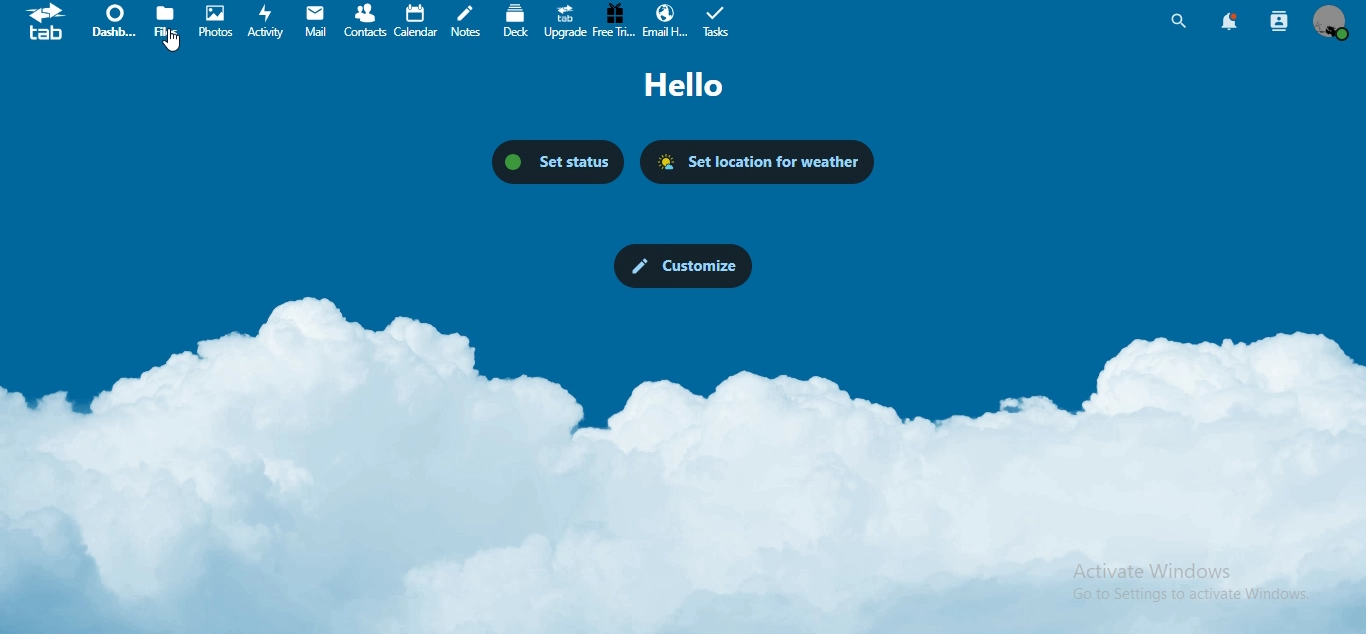 The width and height of the screenshot is (1366, 634). I want to click on hello, so click(684, 84).